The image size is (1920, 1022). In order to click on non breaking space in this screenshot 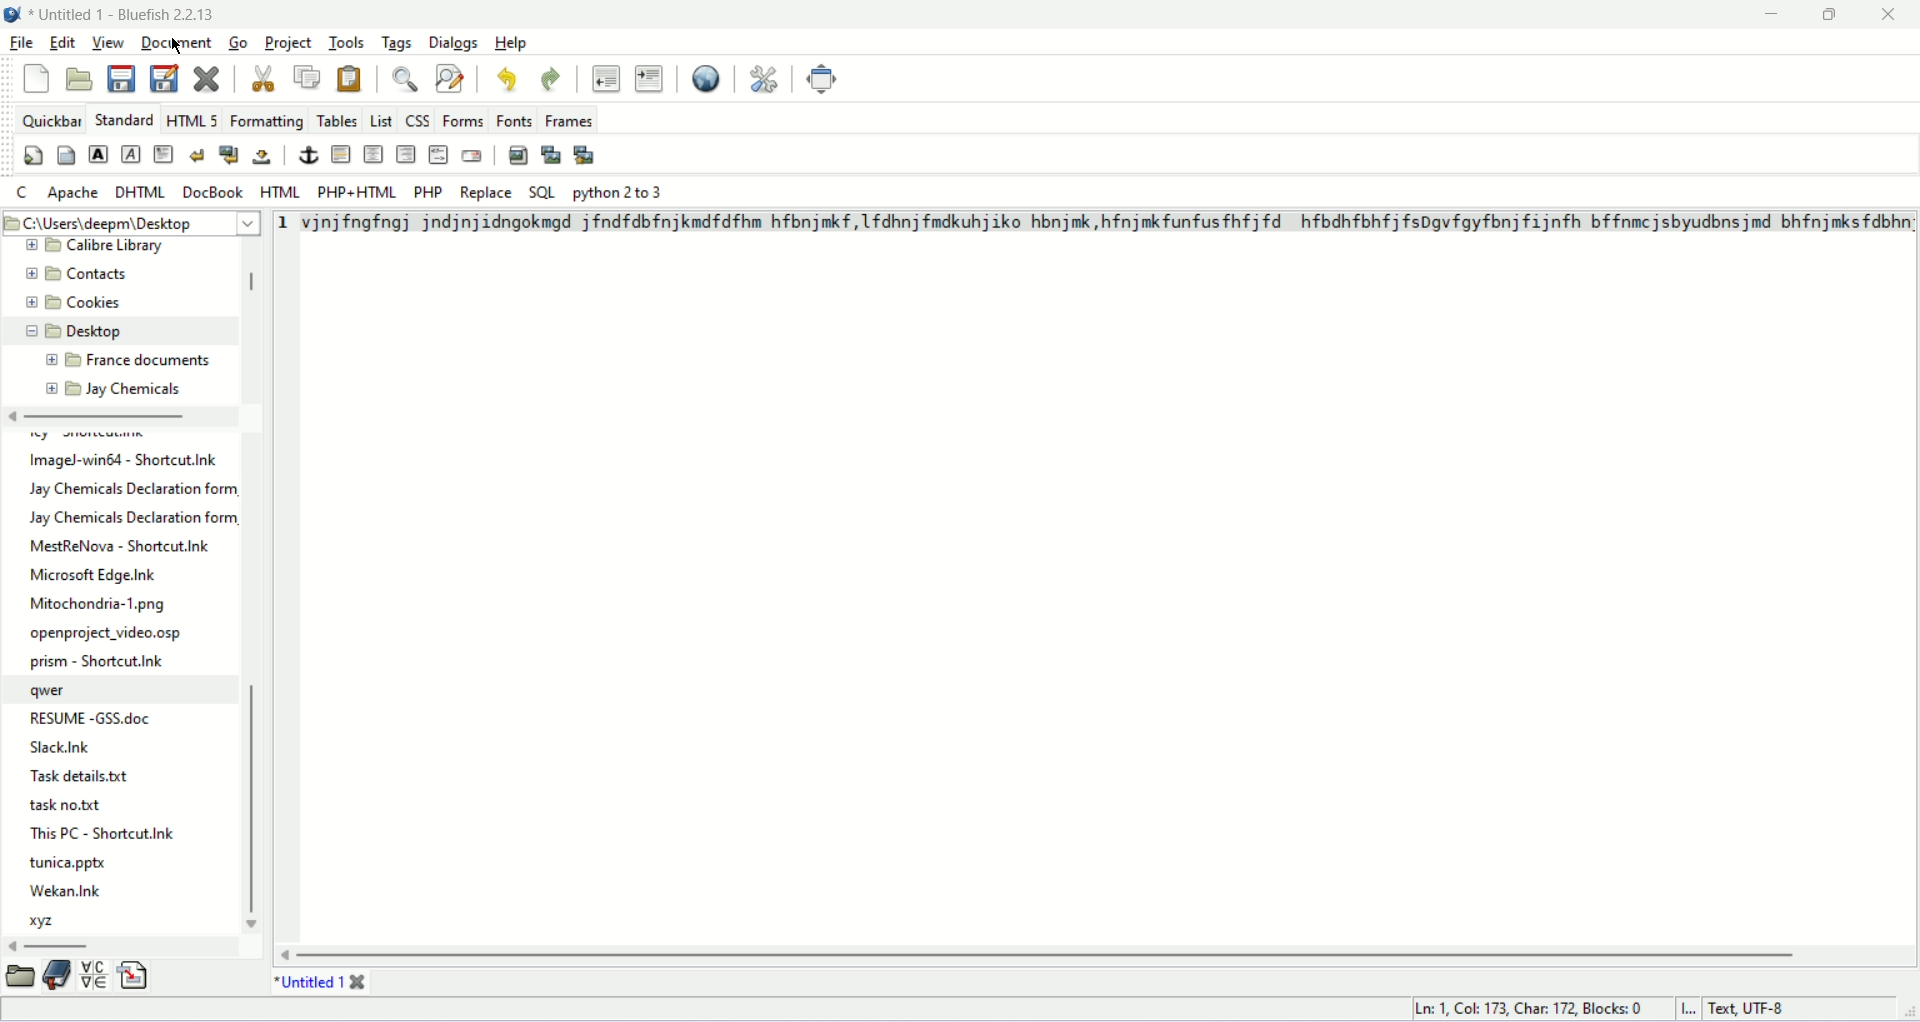, I will do `click(263, 156)`.